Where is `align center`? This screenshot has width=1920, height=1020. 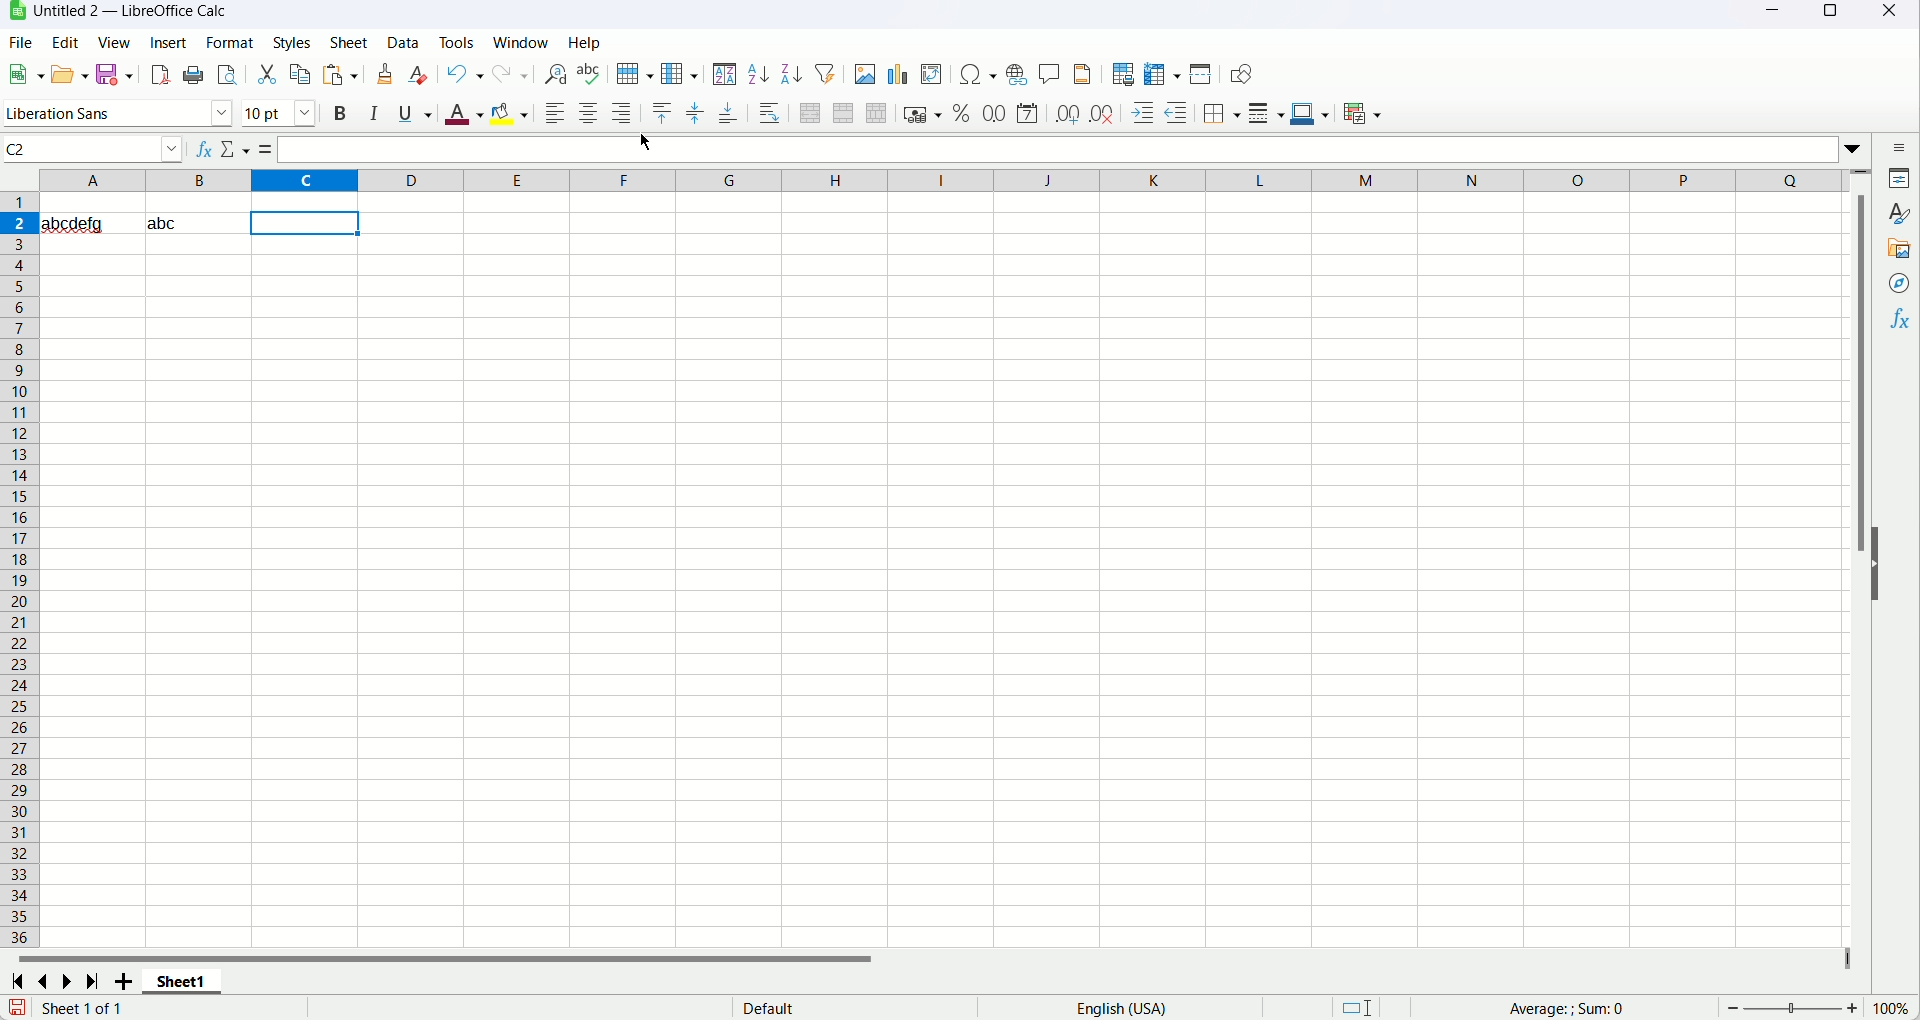
align center is located at coordinates (588, 112).